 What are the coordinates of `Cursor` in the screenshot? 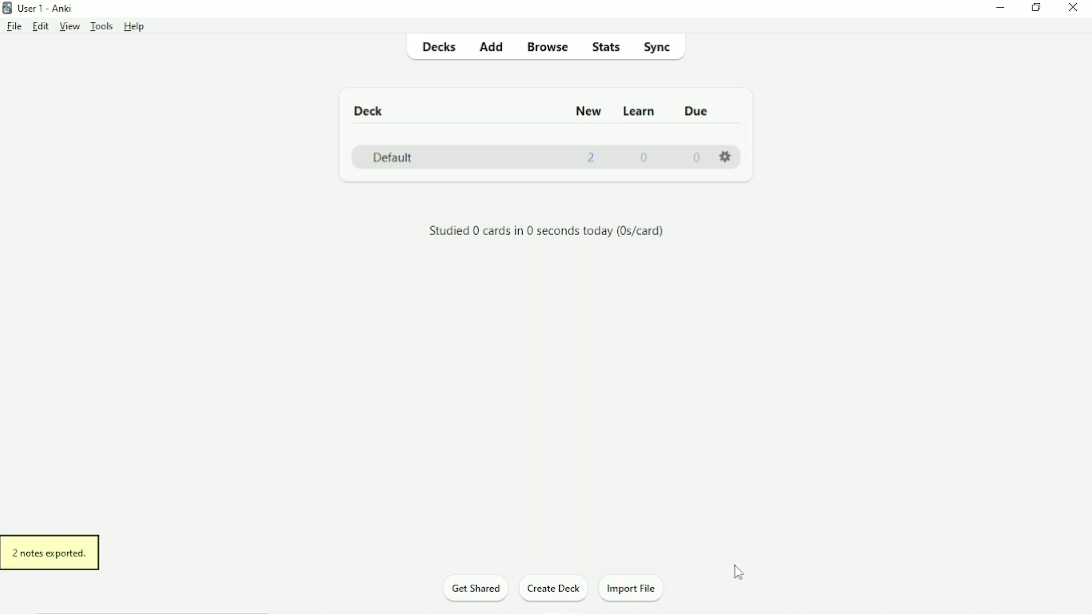 It's located at (737, 572).